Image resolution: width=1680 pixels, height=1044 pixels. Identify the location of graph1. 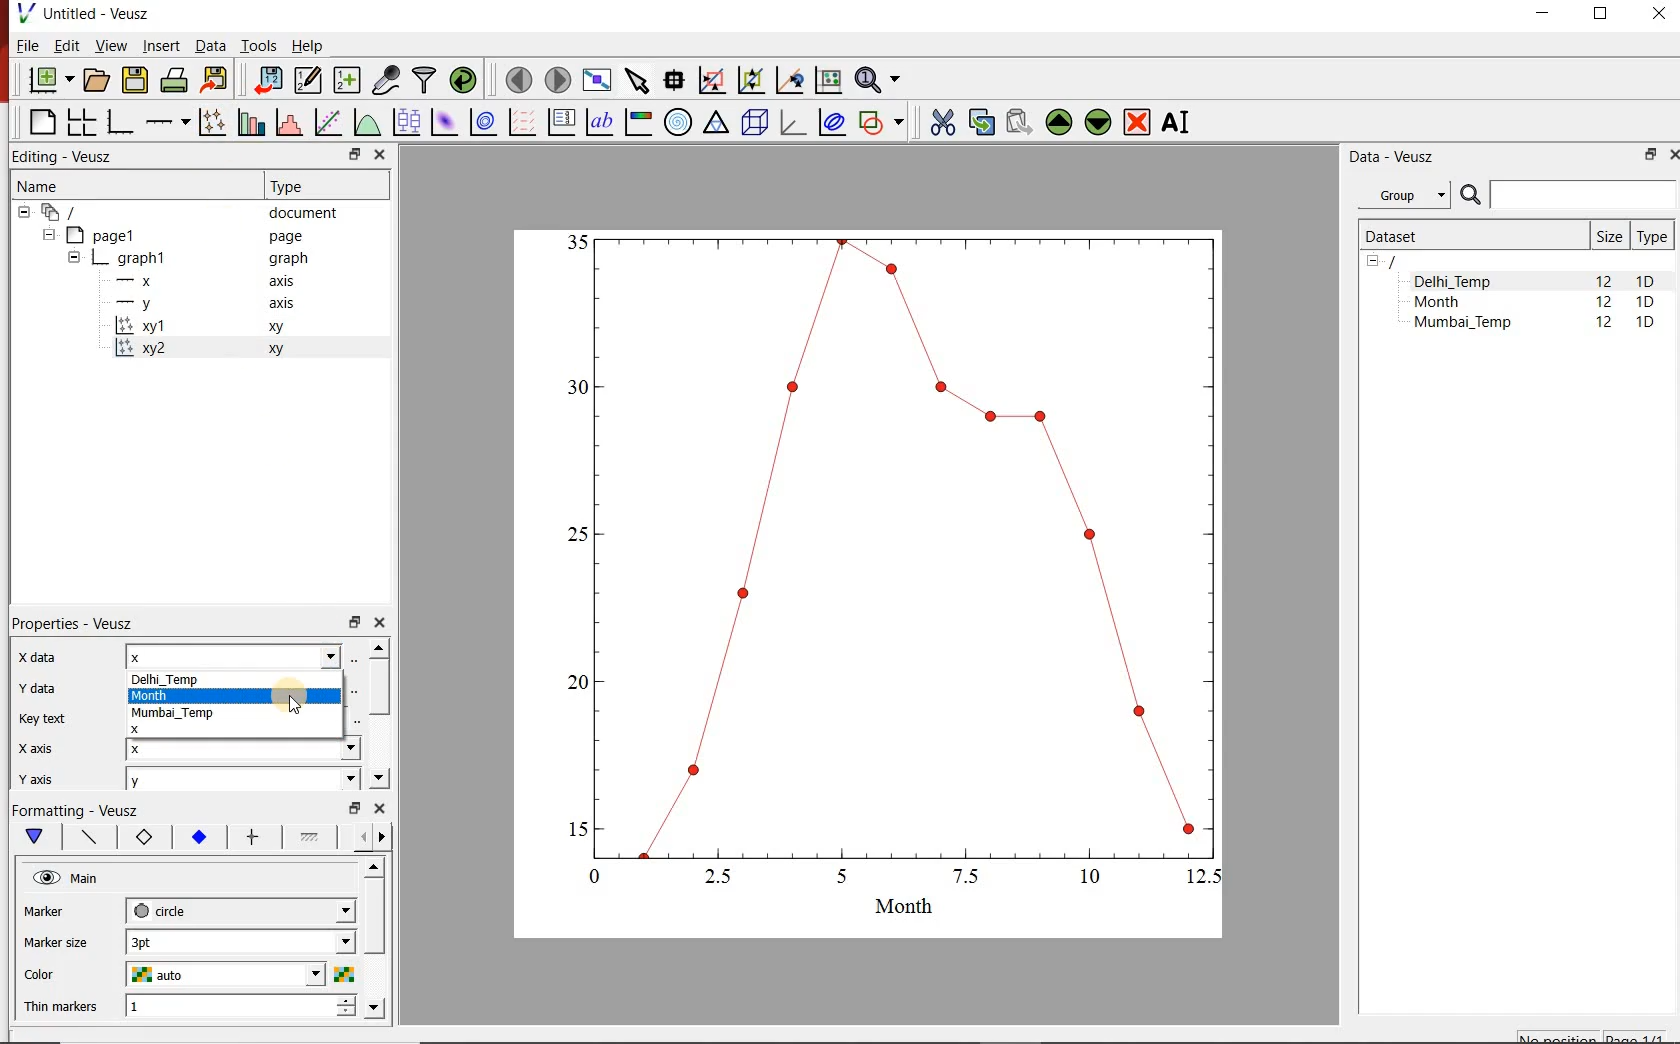
(891, 570).